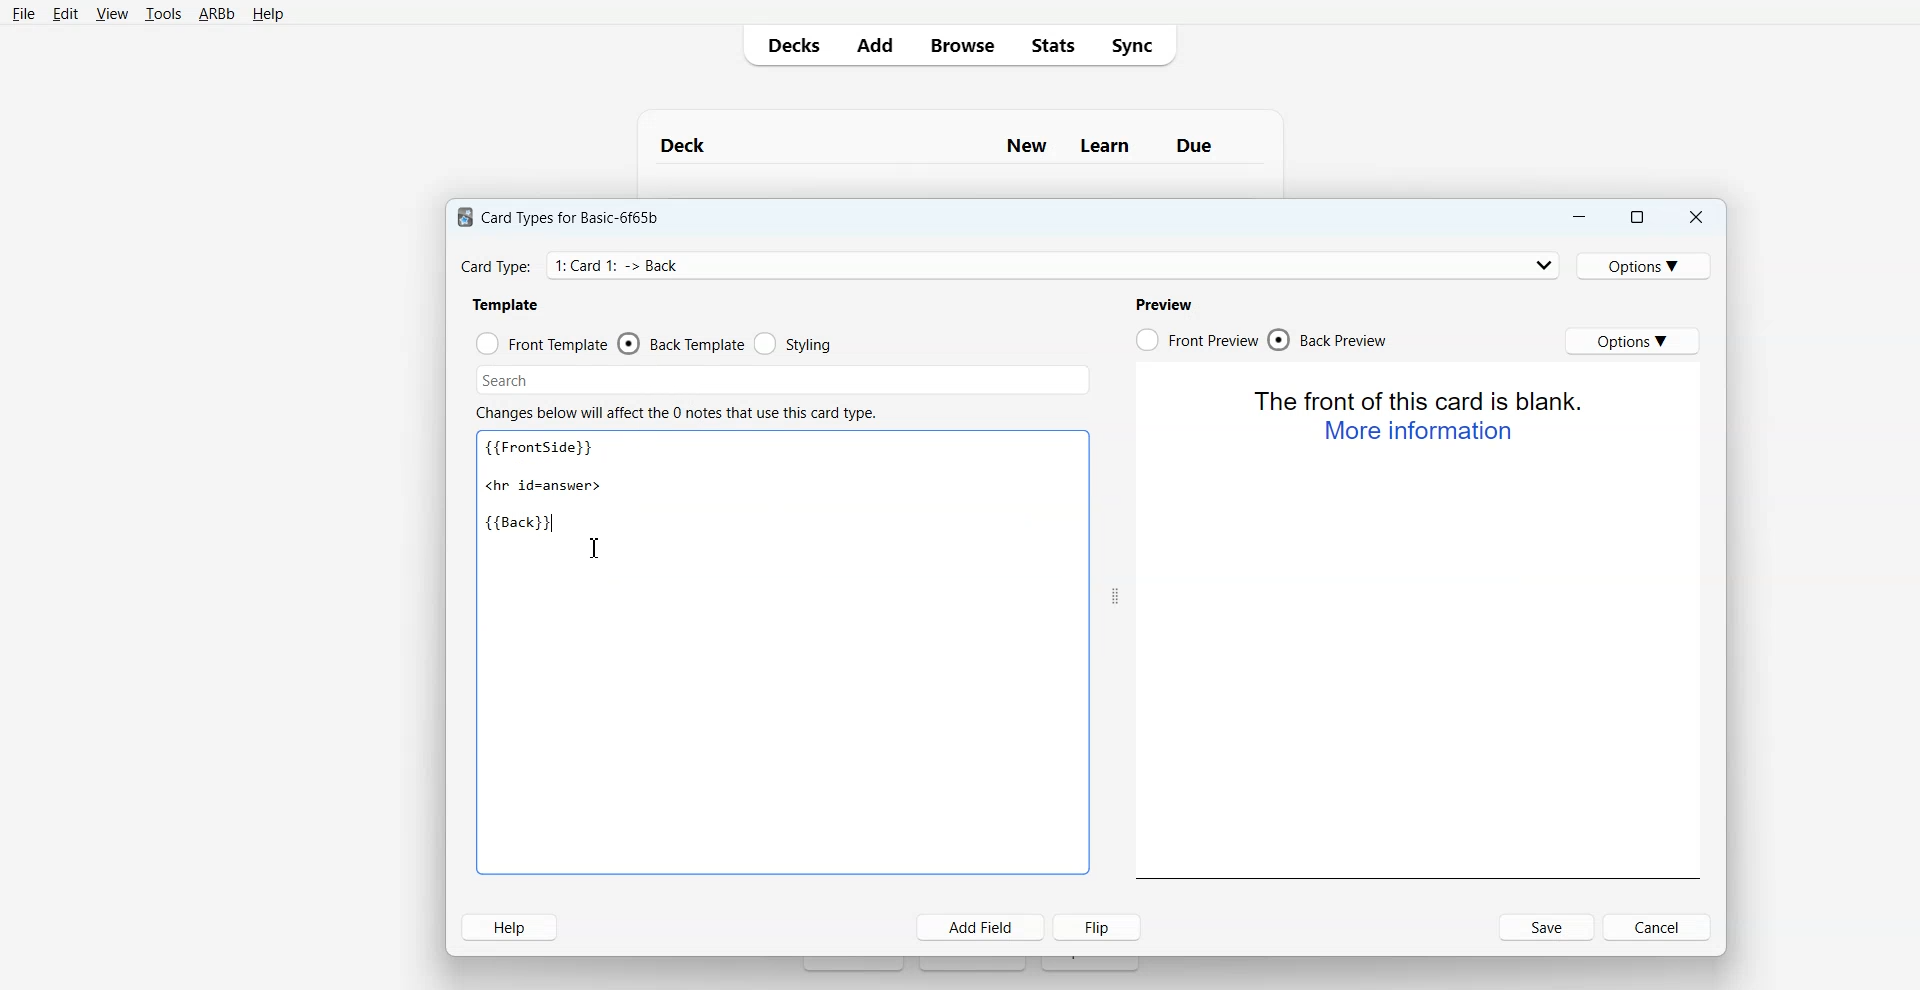 This screenshot has height=990, width=1920. I want to click on Add Field, so click(981, 927).